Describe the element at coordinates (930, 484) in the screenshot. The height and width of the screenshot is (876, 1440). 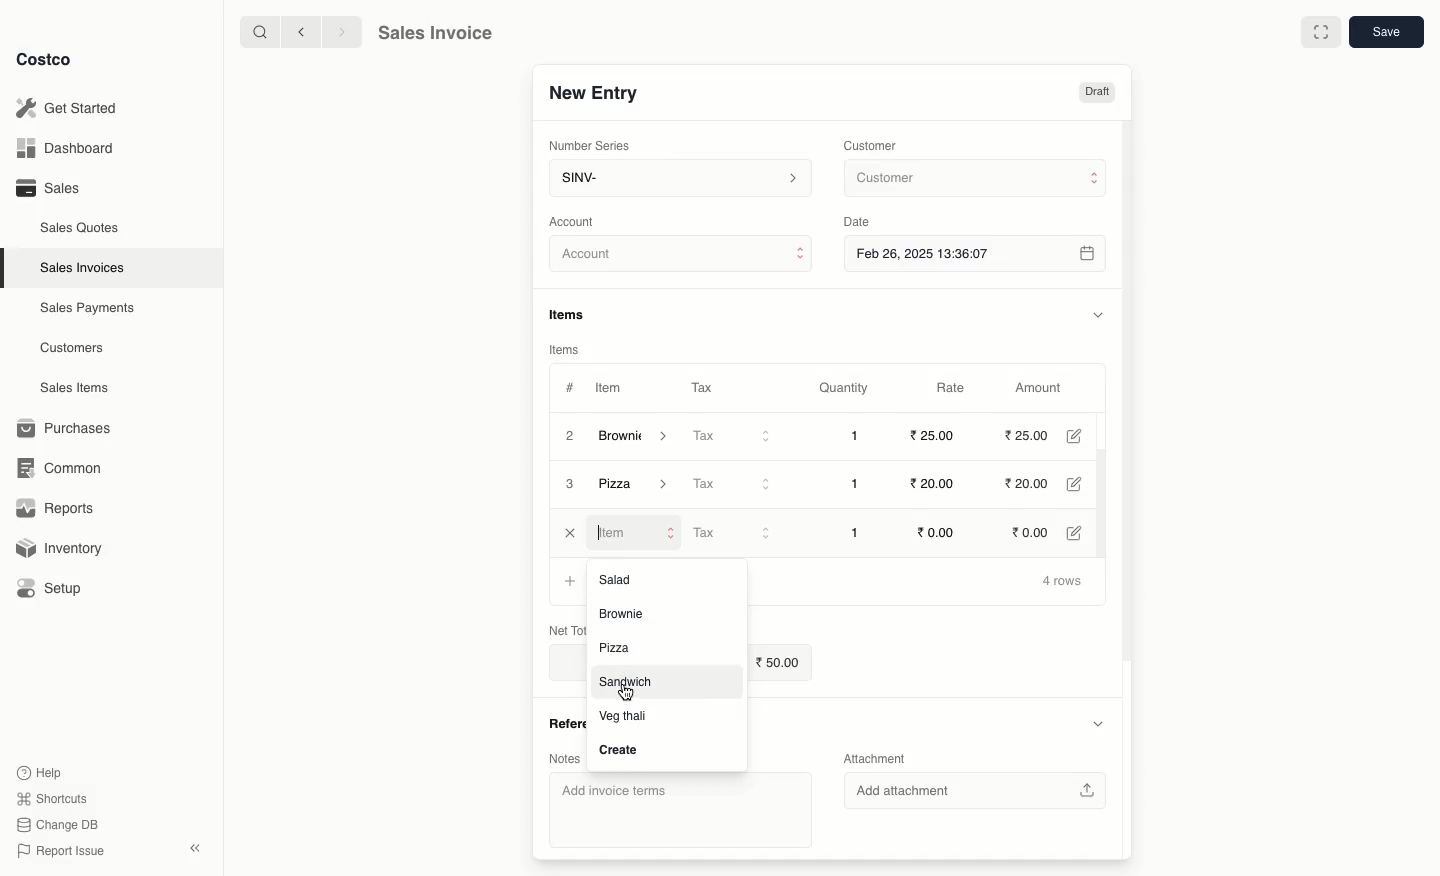
I see `20.00` at that location.